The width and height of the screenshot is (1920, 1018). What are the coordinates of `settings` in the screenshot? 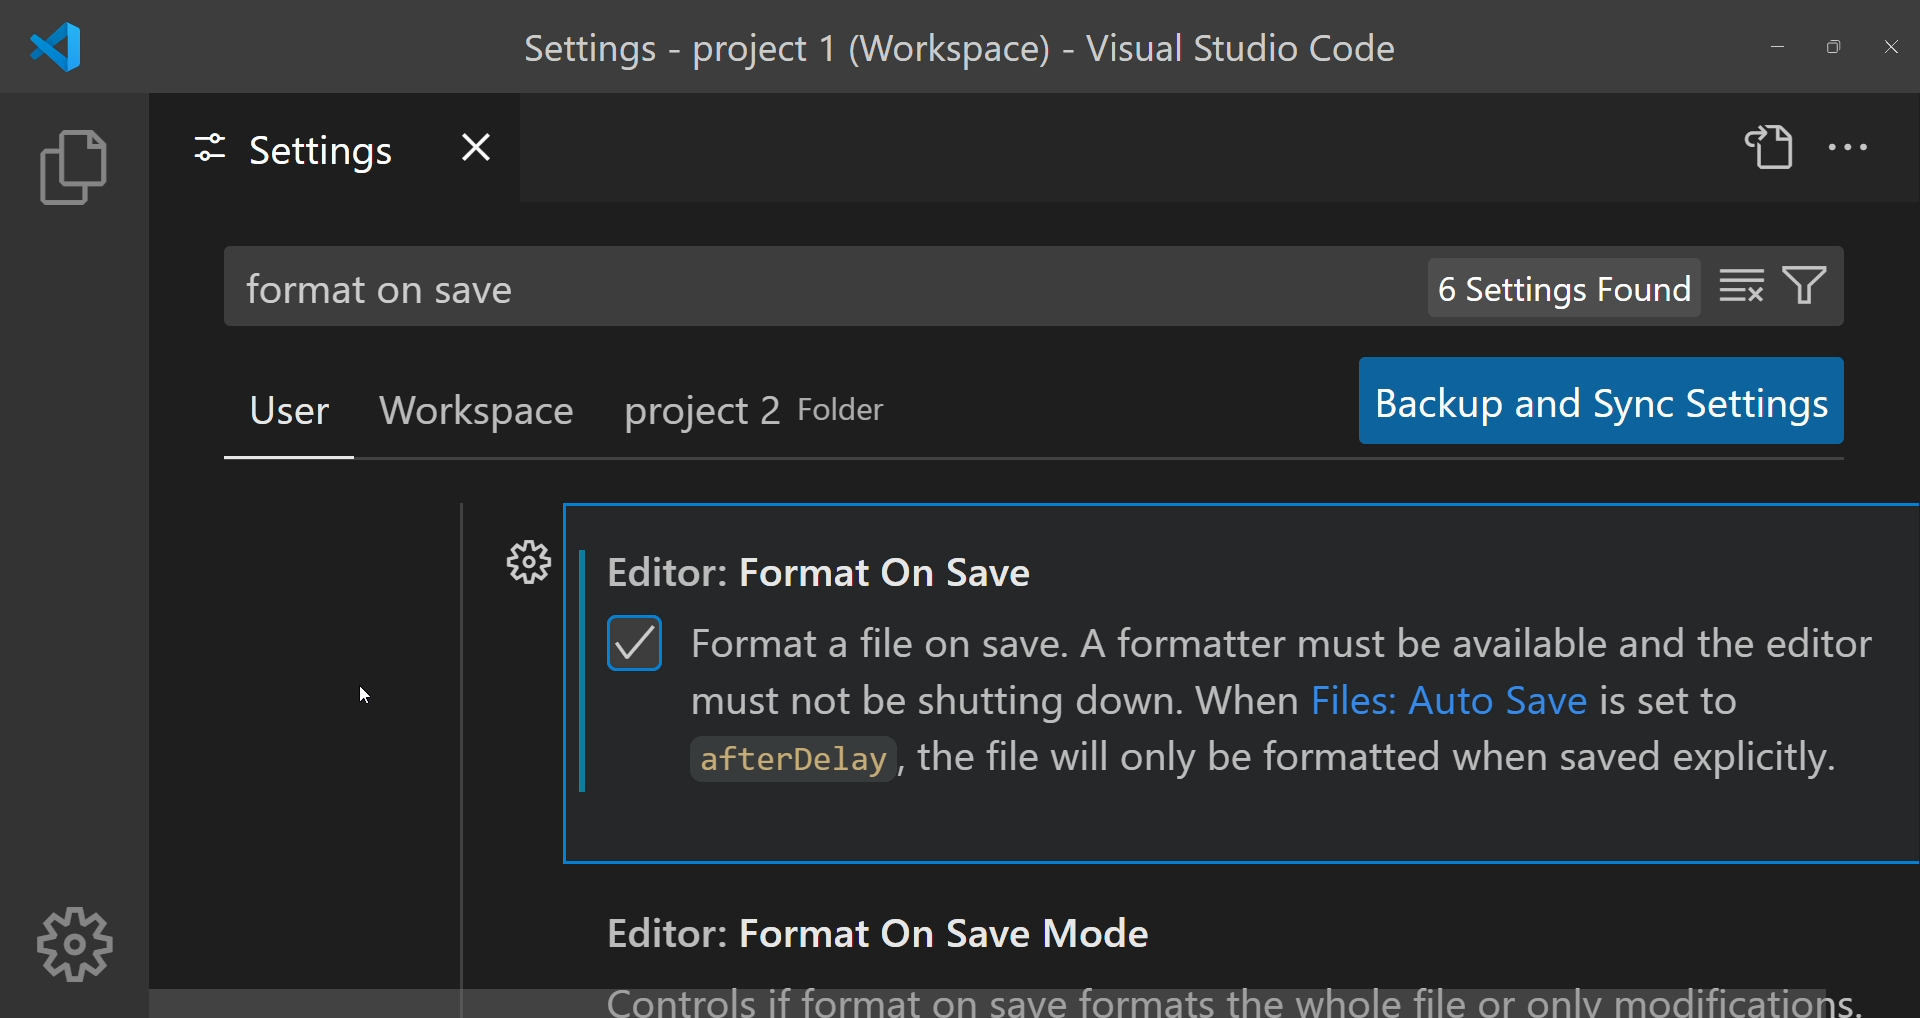 It's located at (72, 945).